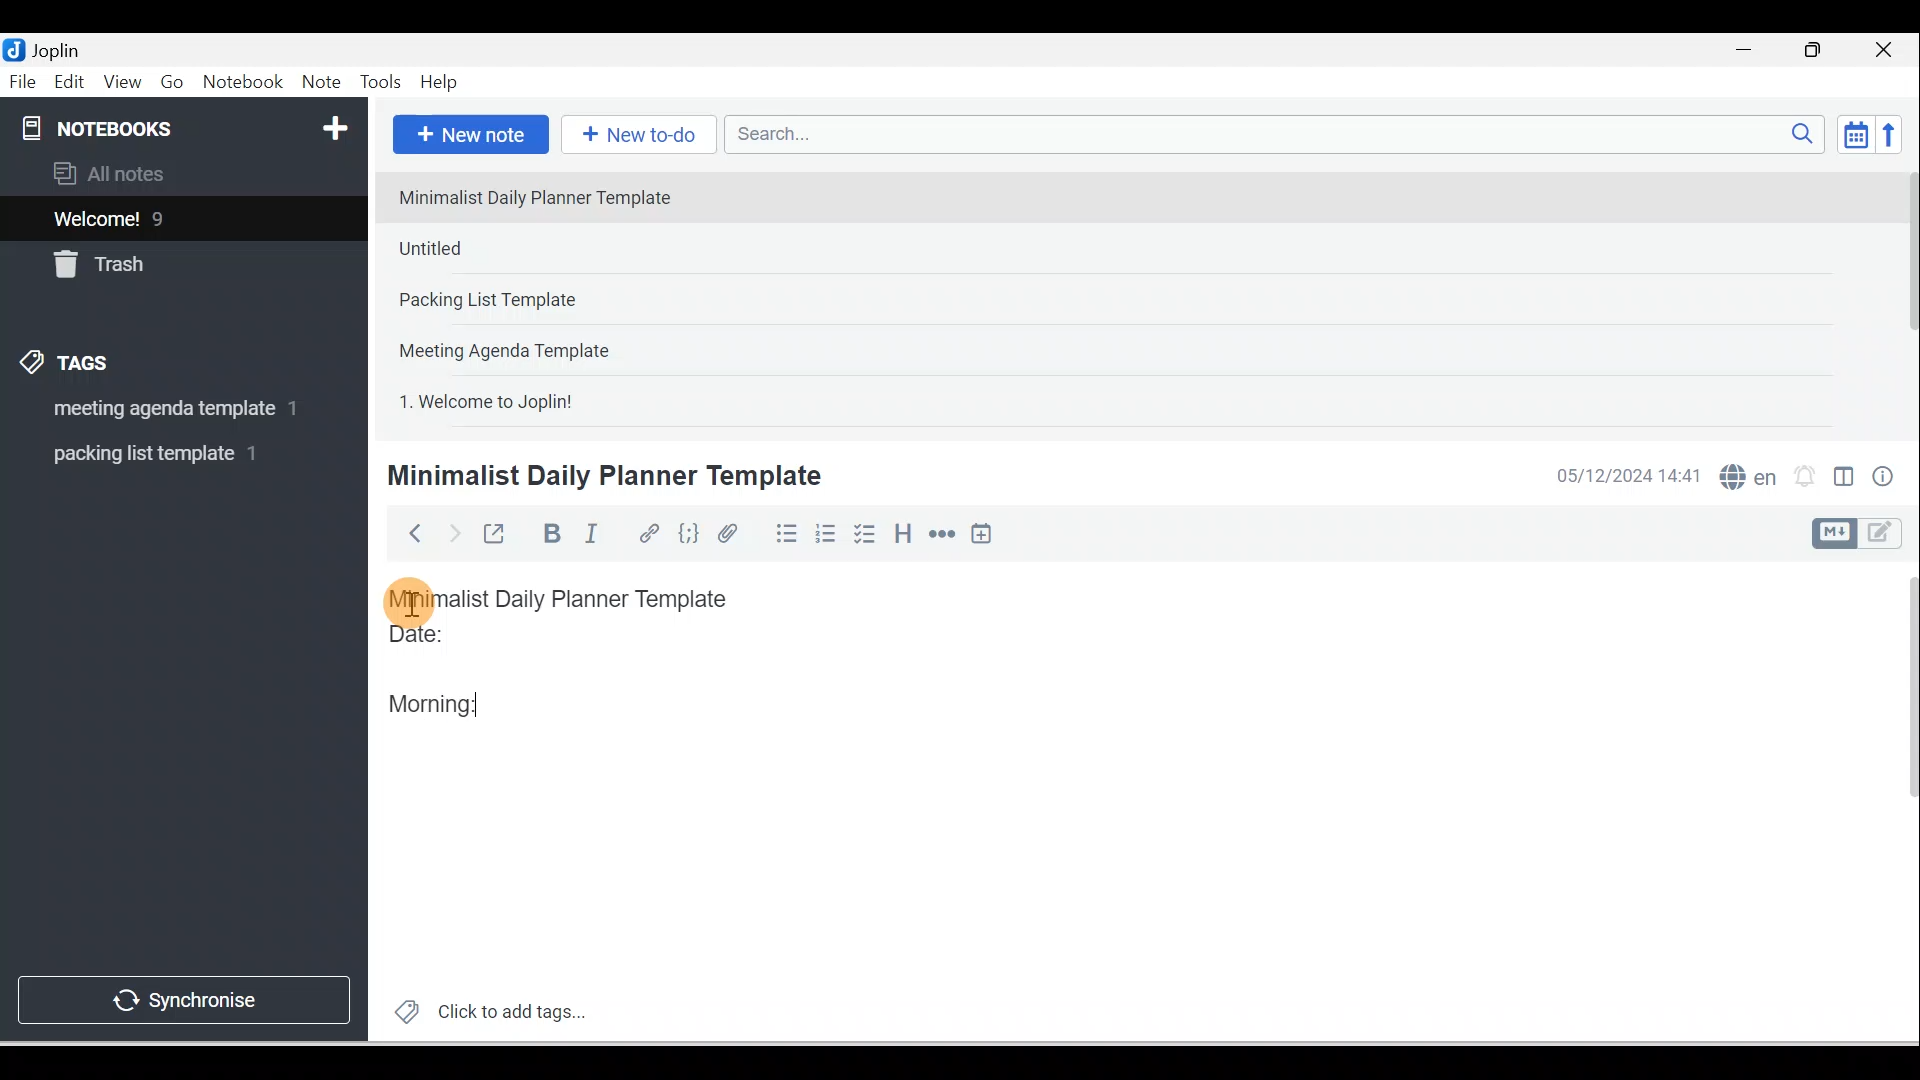 This screenshot has height=1080, width=1920. Describe the element at coordinates (1281, 134) in the screenshot. I see `Search bar` at that location.